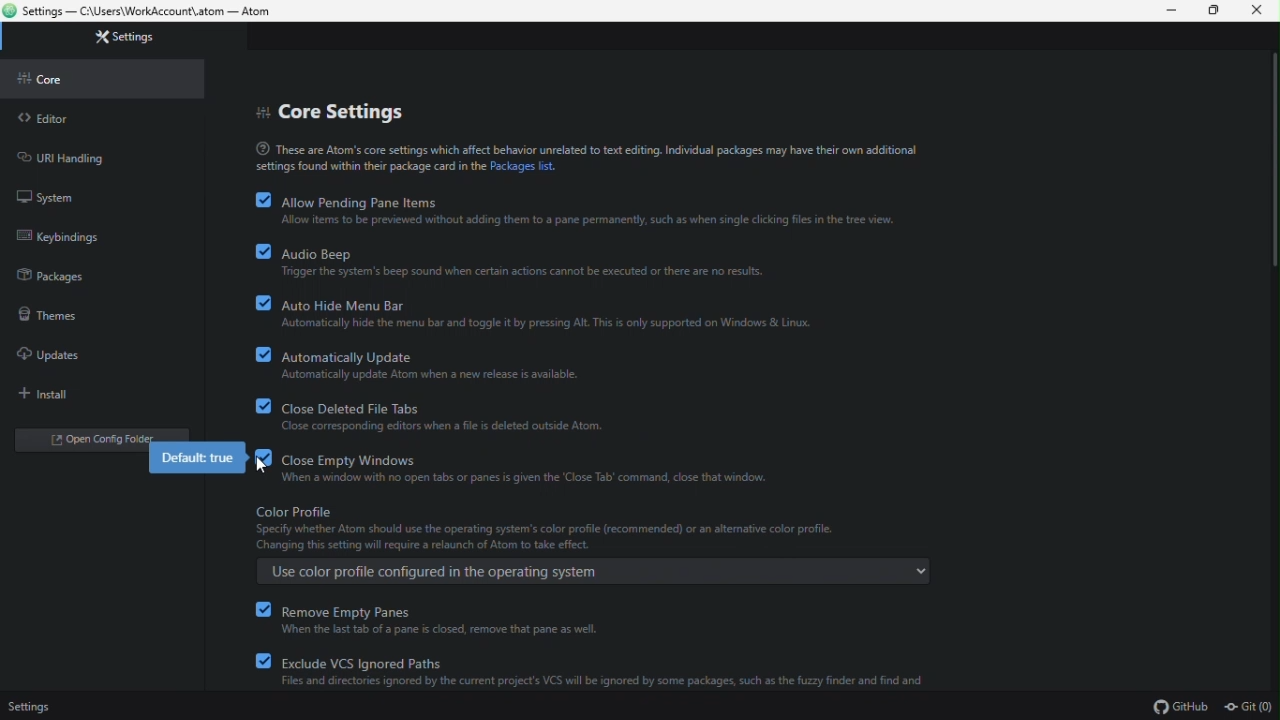 The height and width of the screenshot is (720, 1280). I want to click on checkbox, so click(261, 405).